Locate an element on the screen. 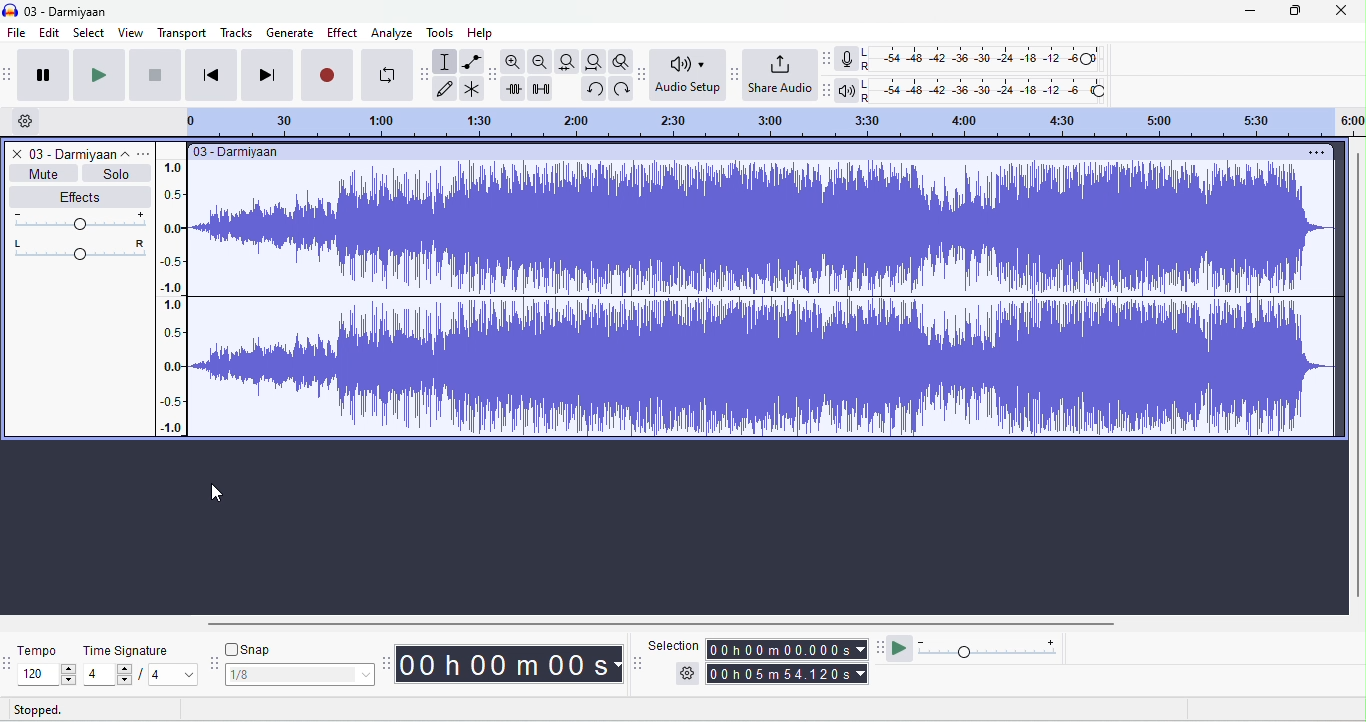  draw is located at coordinates (442, 89).